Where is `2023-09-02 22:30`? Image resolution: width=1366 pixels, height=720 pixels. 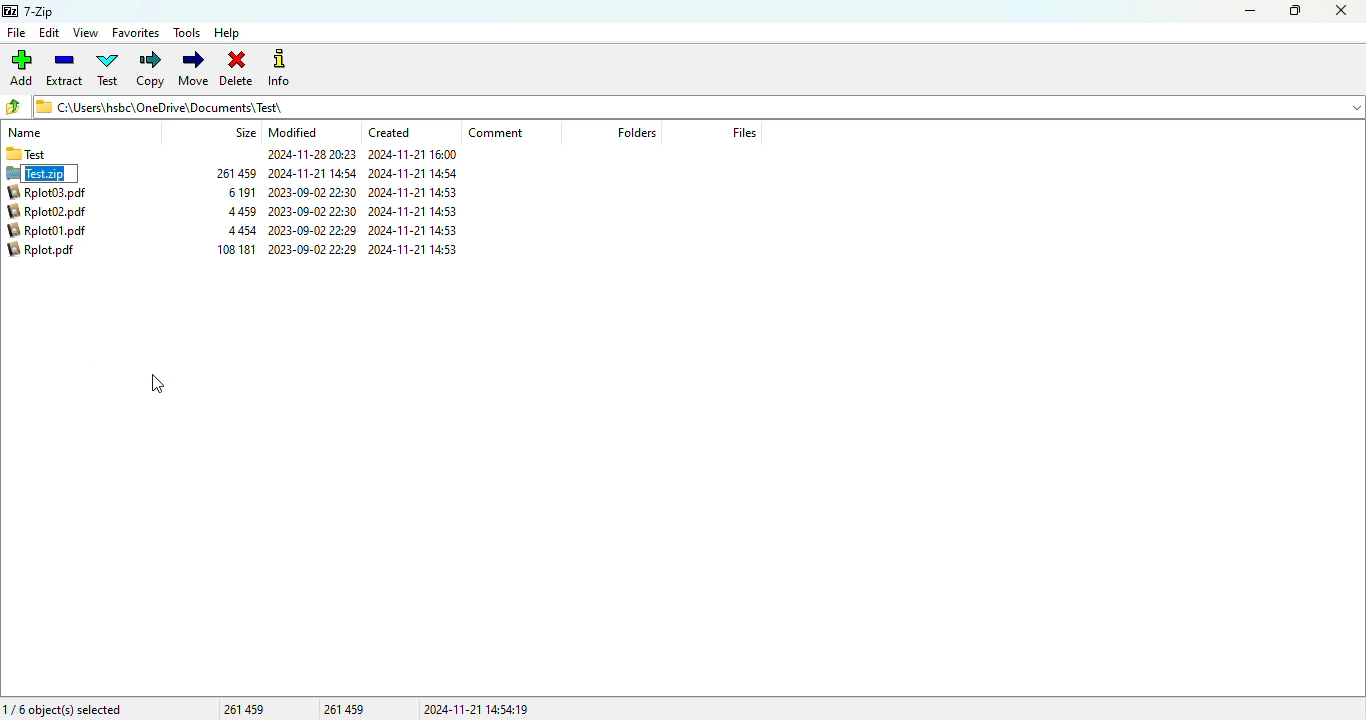
2023-09-02 22:30 is located at coordinates (313, 193).